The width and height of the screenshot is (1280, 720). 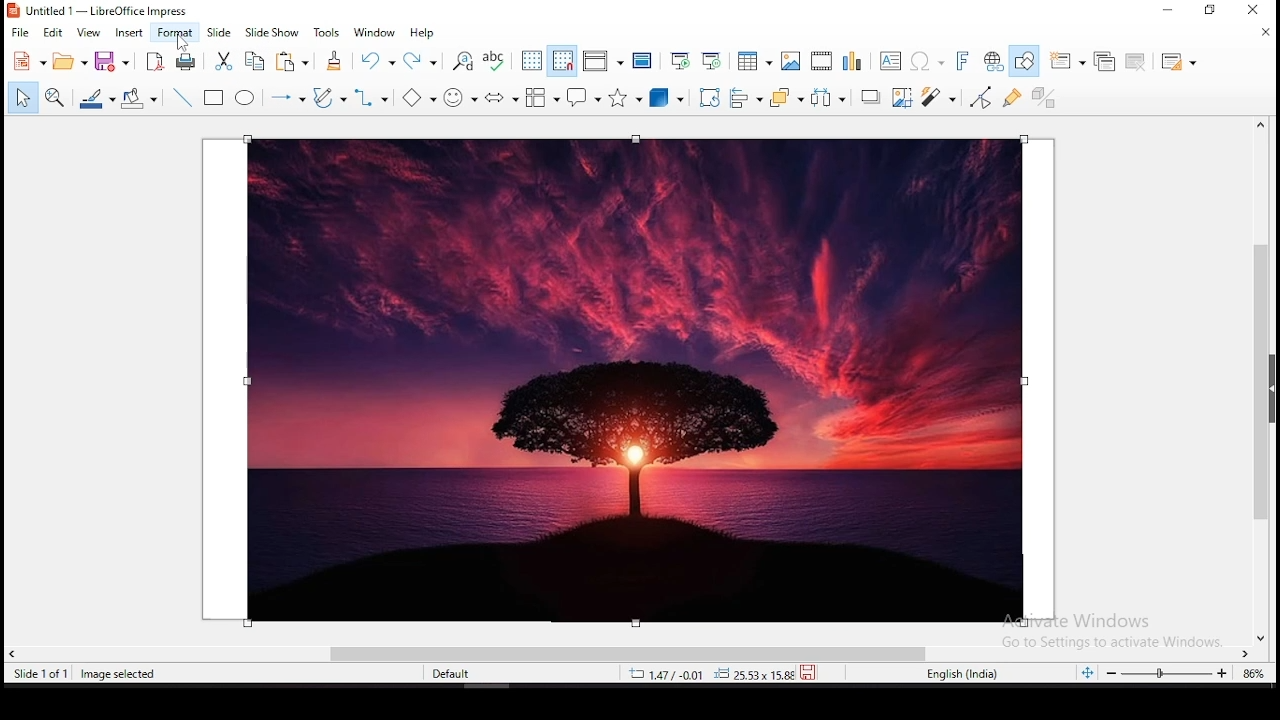 I want to click on display grid, so click(x=531, y=61).